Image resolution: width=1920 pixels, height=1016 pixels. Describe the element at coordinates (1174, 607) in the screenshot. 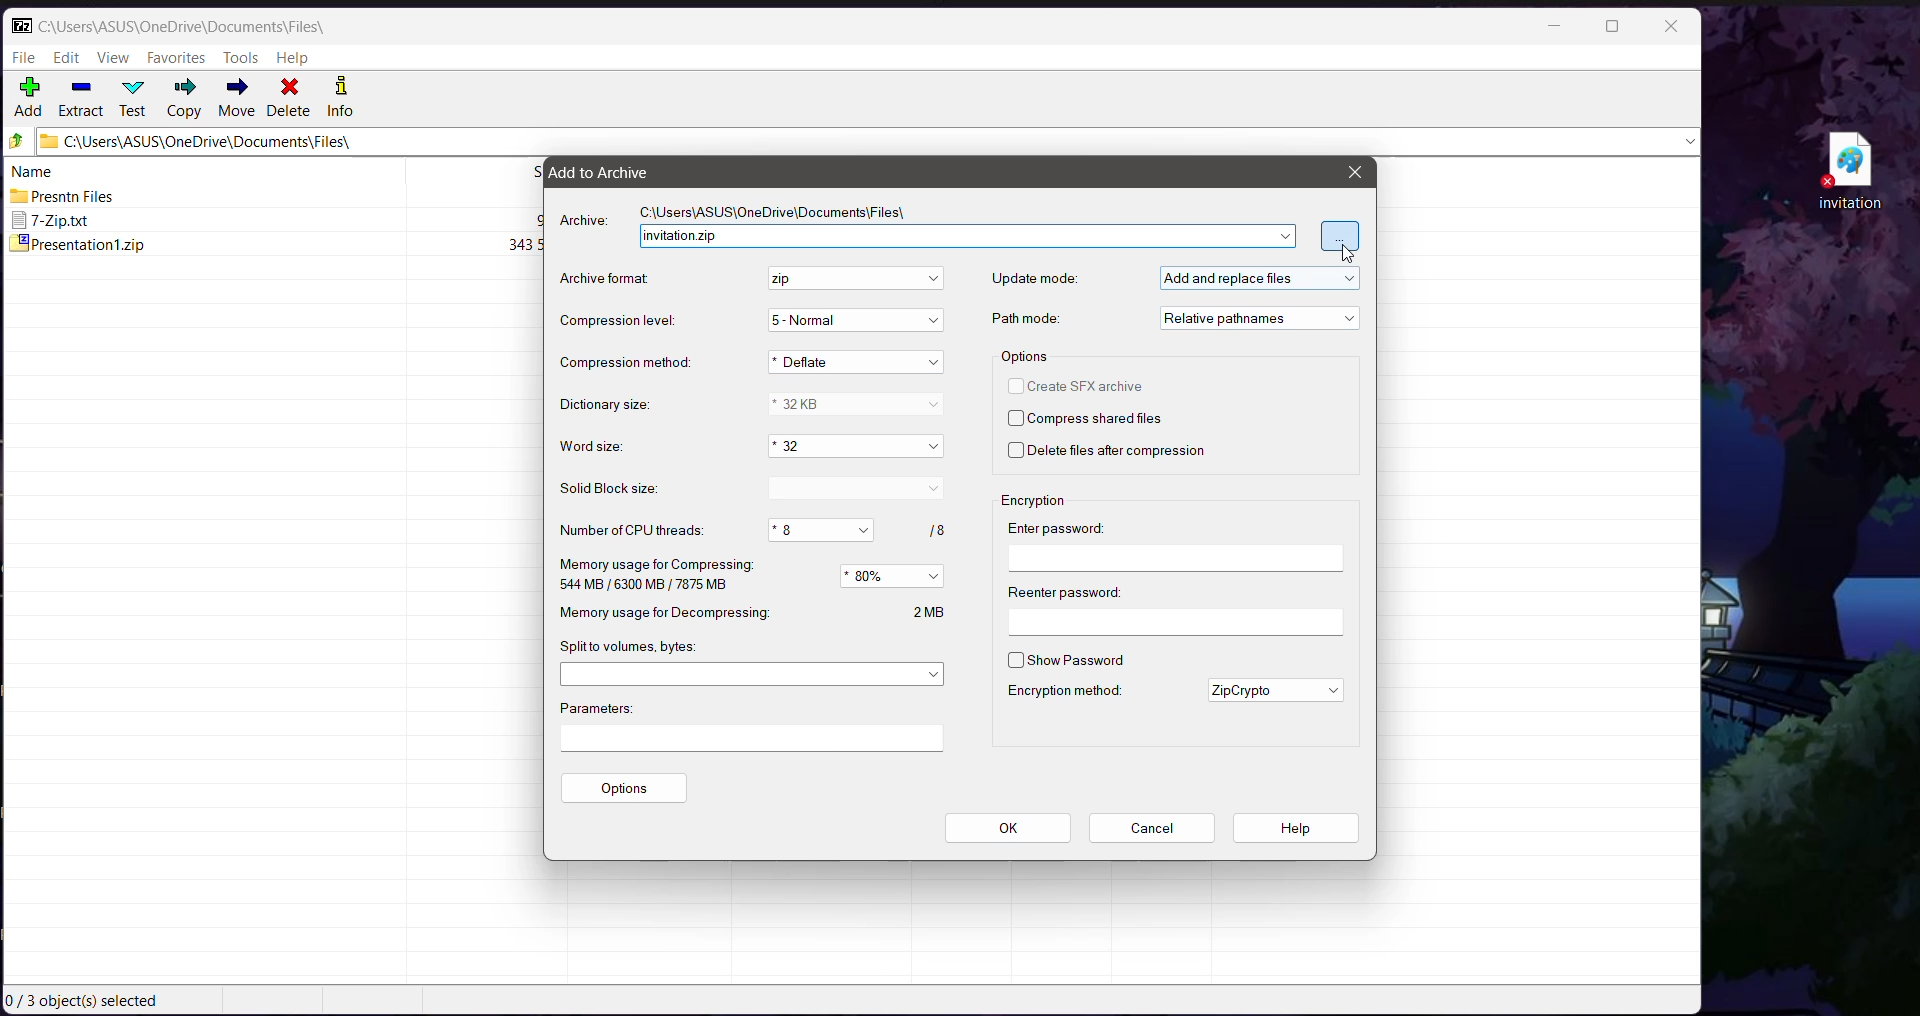

I see `Reenter password` at that location.